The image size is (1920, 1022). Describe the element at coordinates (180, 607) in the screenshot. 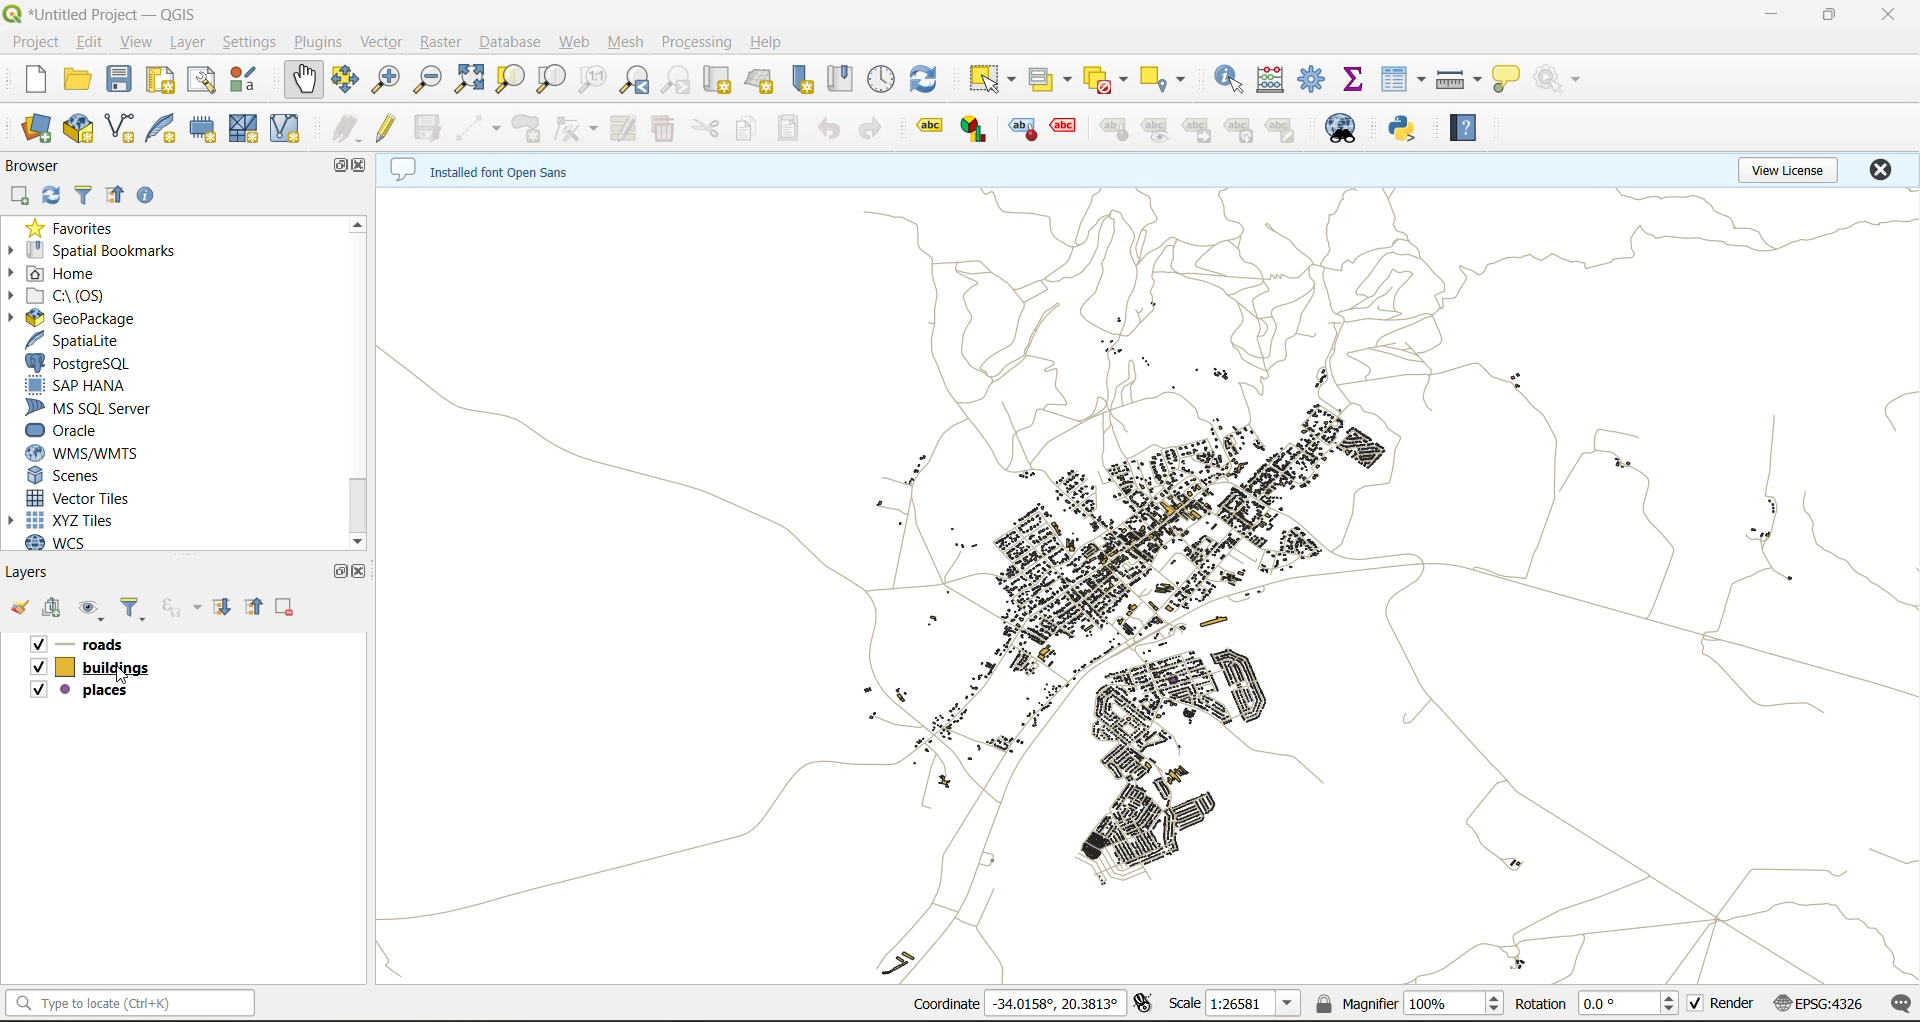

I see `filter by expression` at that location.